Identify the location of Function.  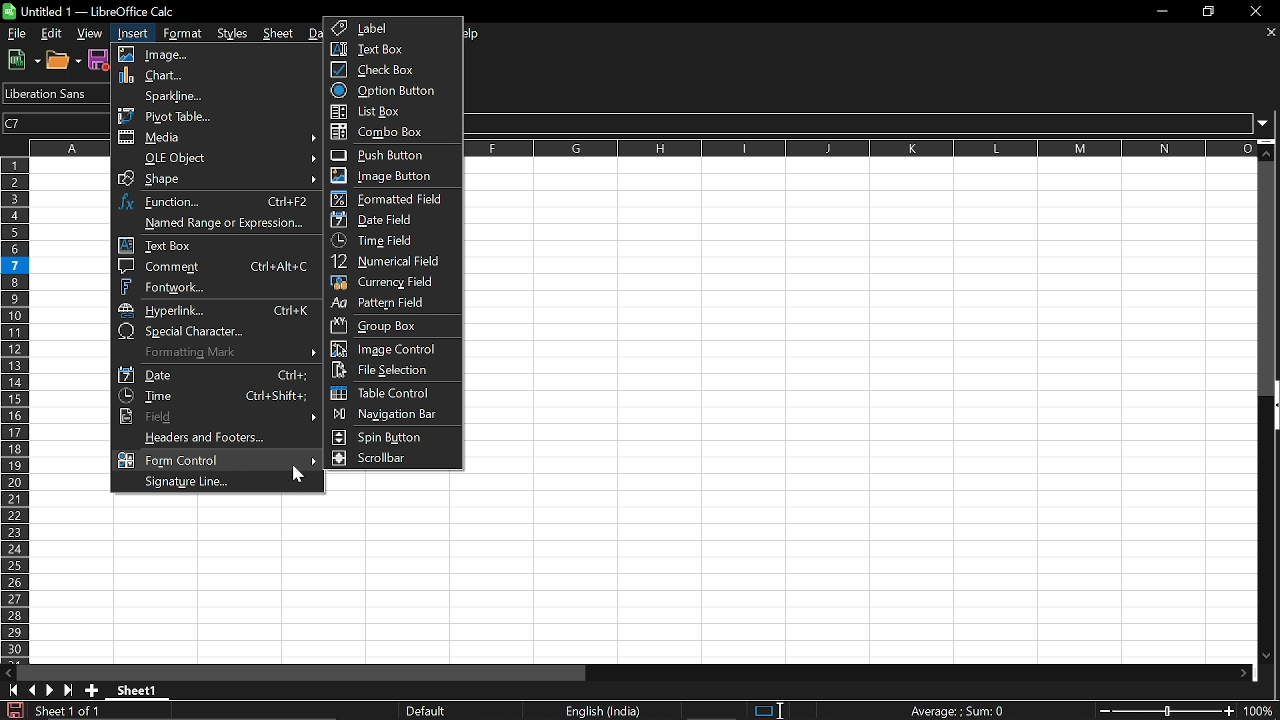
(218, 202).